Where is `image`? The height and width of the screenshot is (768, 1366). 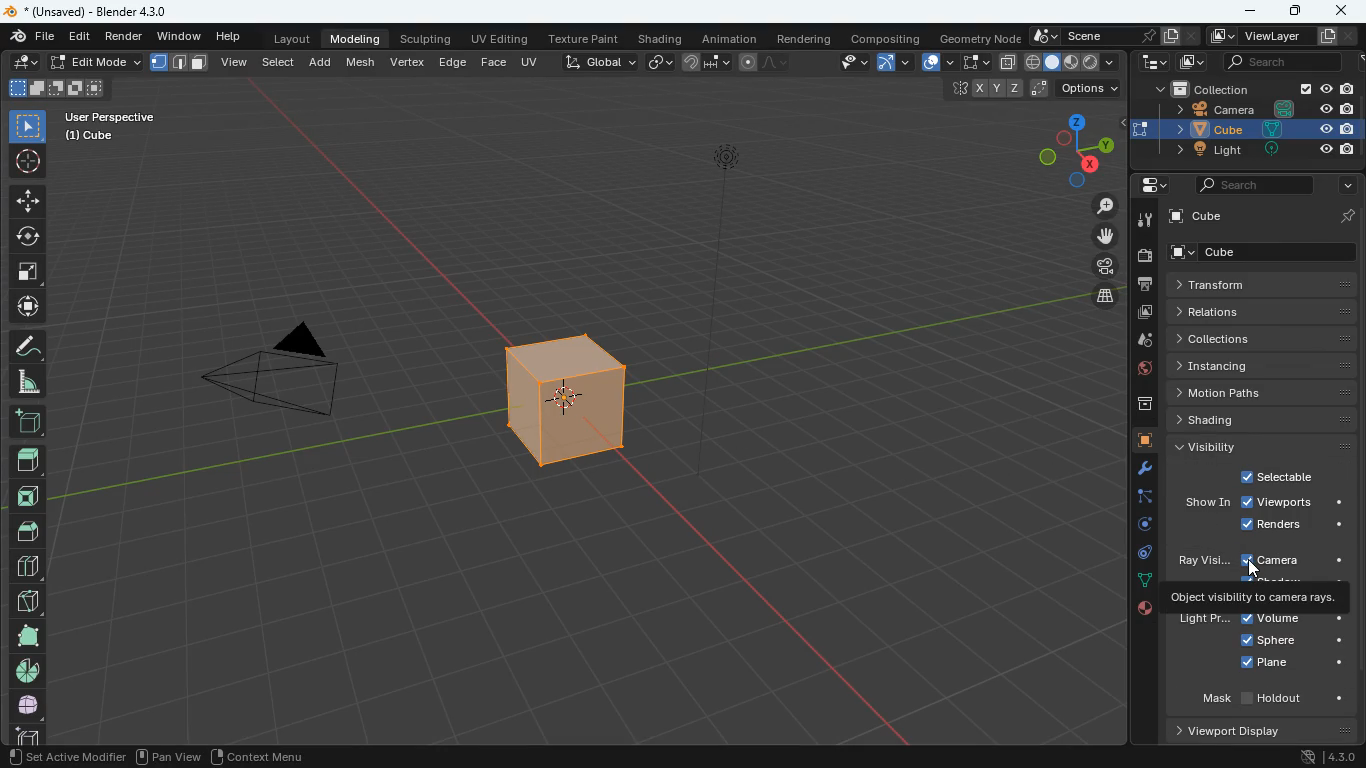 image is located at coordinates (1195, 62).